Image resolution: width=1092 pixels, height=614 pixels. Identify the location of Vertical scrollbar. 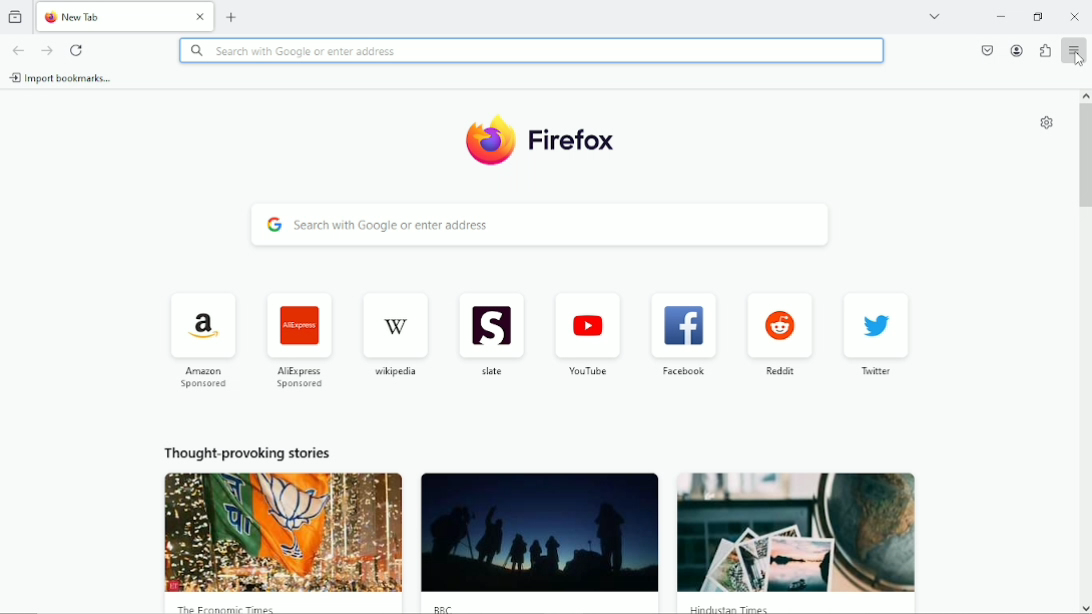
(1085, 157).